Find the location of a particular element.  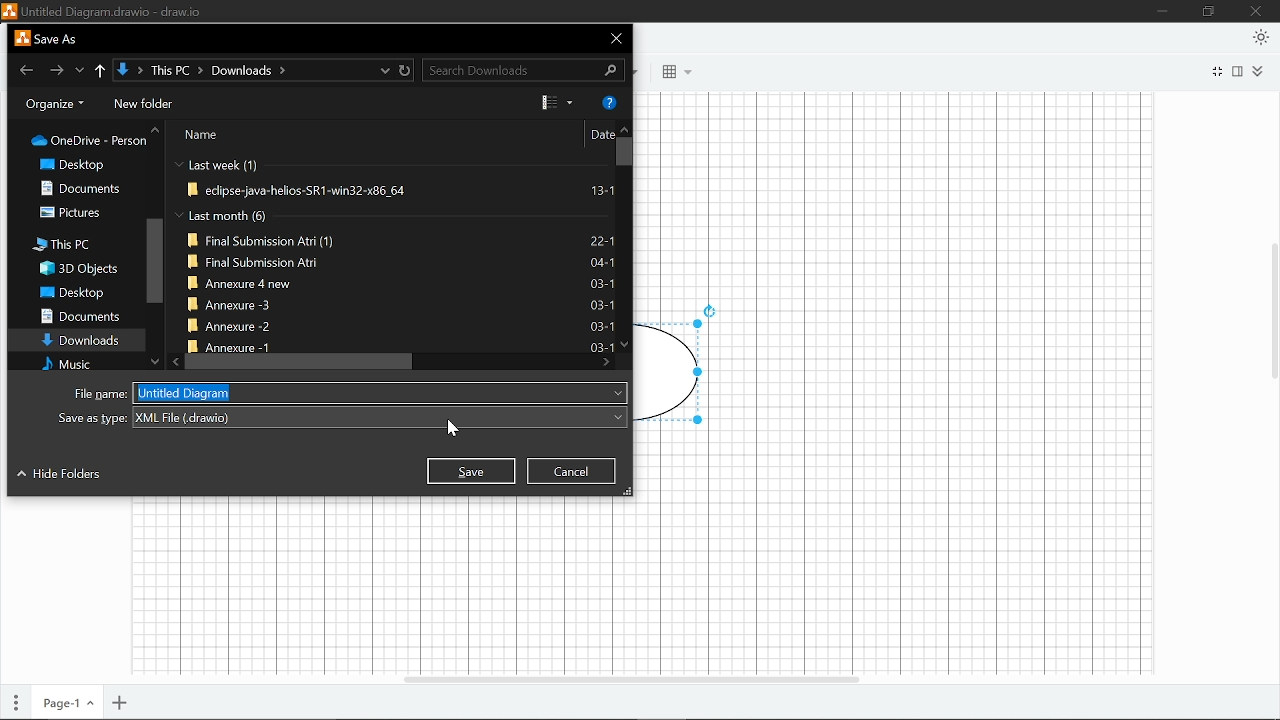

Up yo "This pc" is located at coordinates (102, 71).